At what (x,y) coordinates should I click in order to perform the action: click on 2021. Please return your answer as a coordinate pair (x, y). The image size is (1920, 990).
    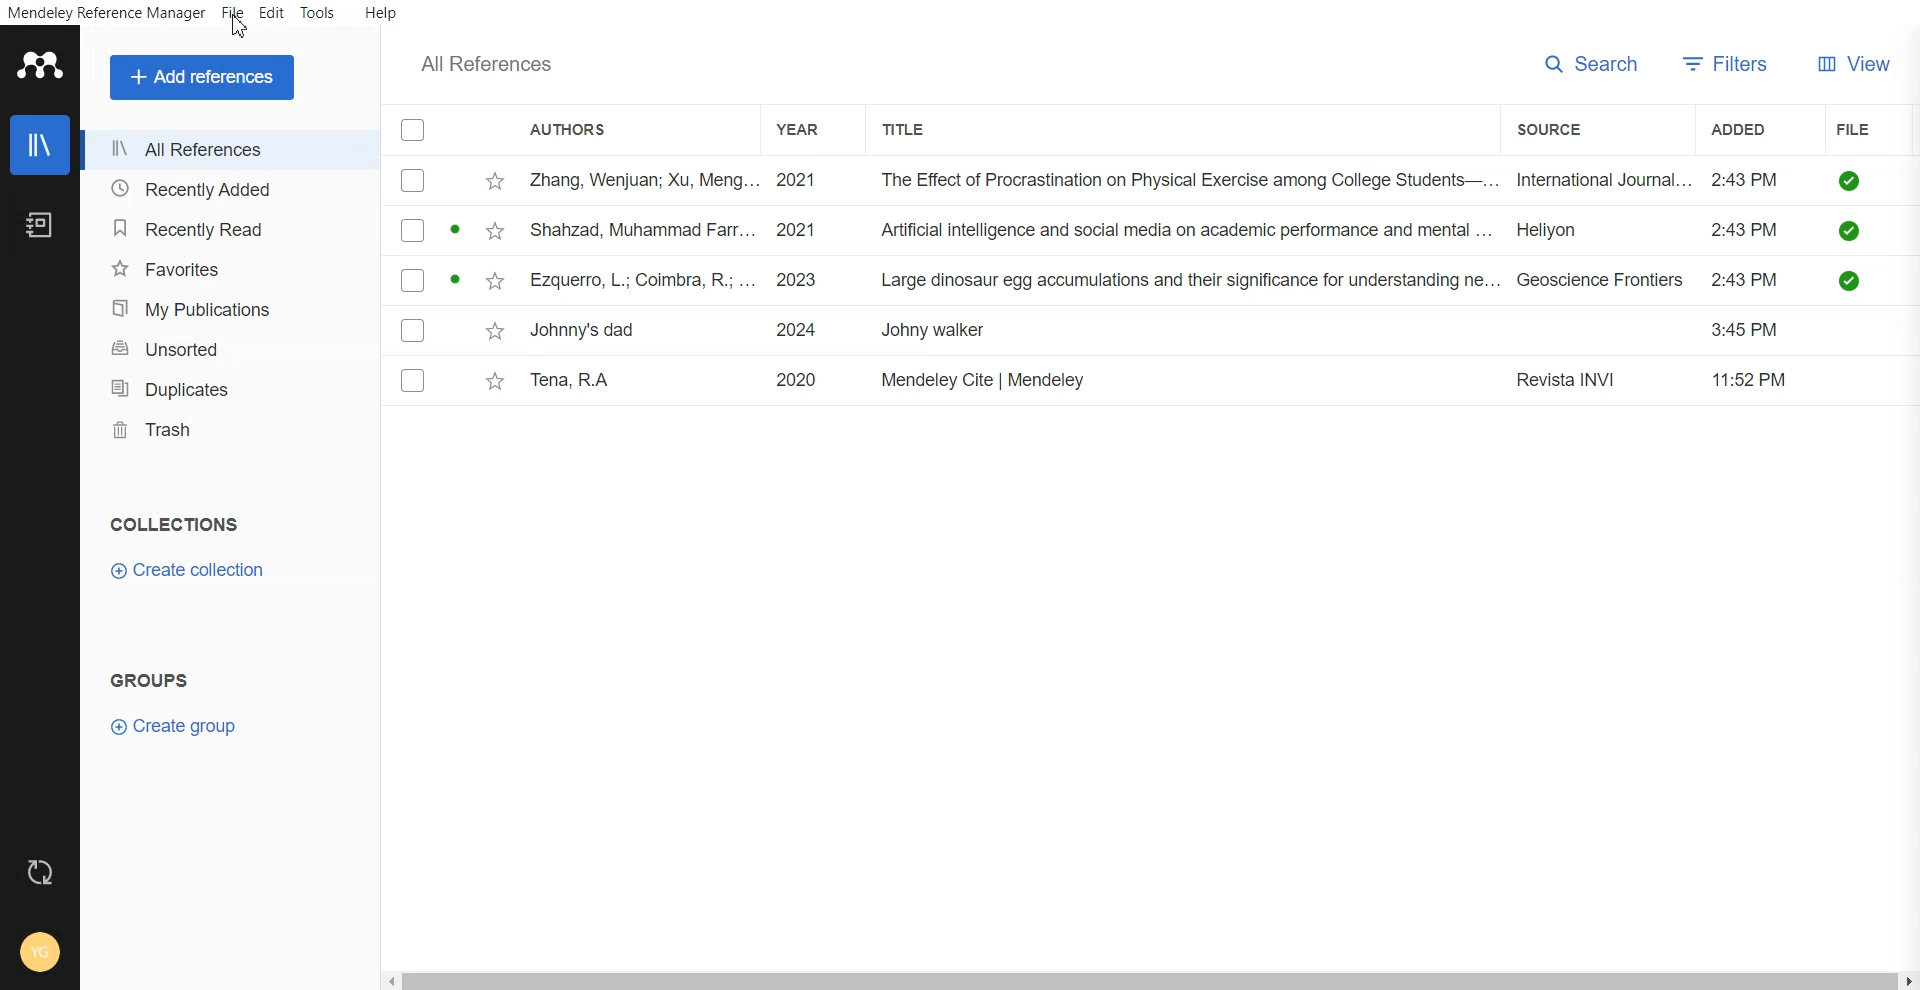
    Looking at the image, I should click on (801, 229).